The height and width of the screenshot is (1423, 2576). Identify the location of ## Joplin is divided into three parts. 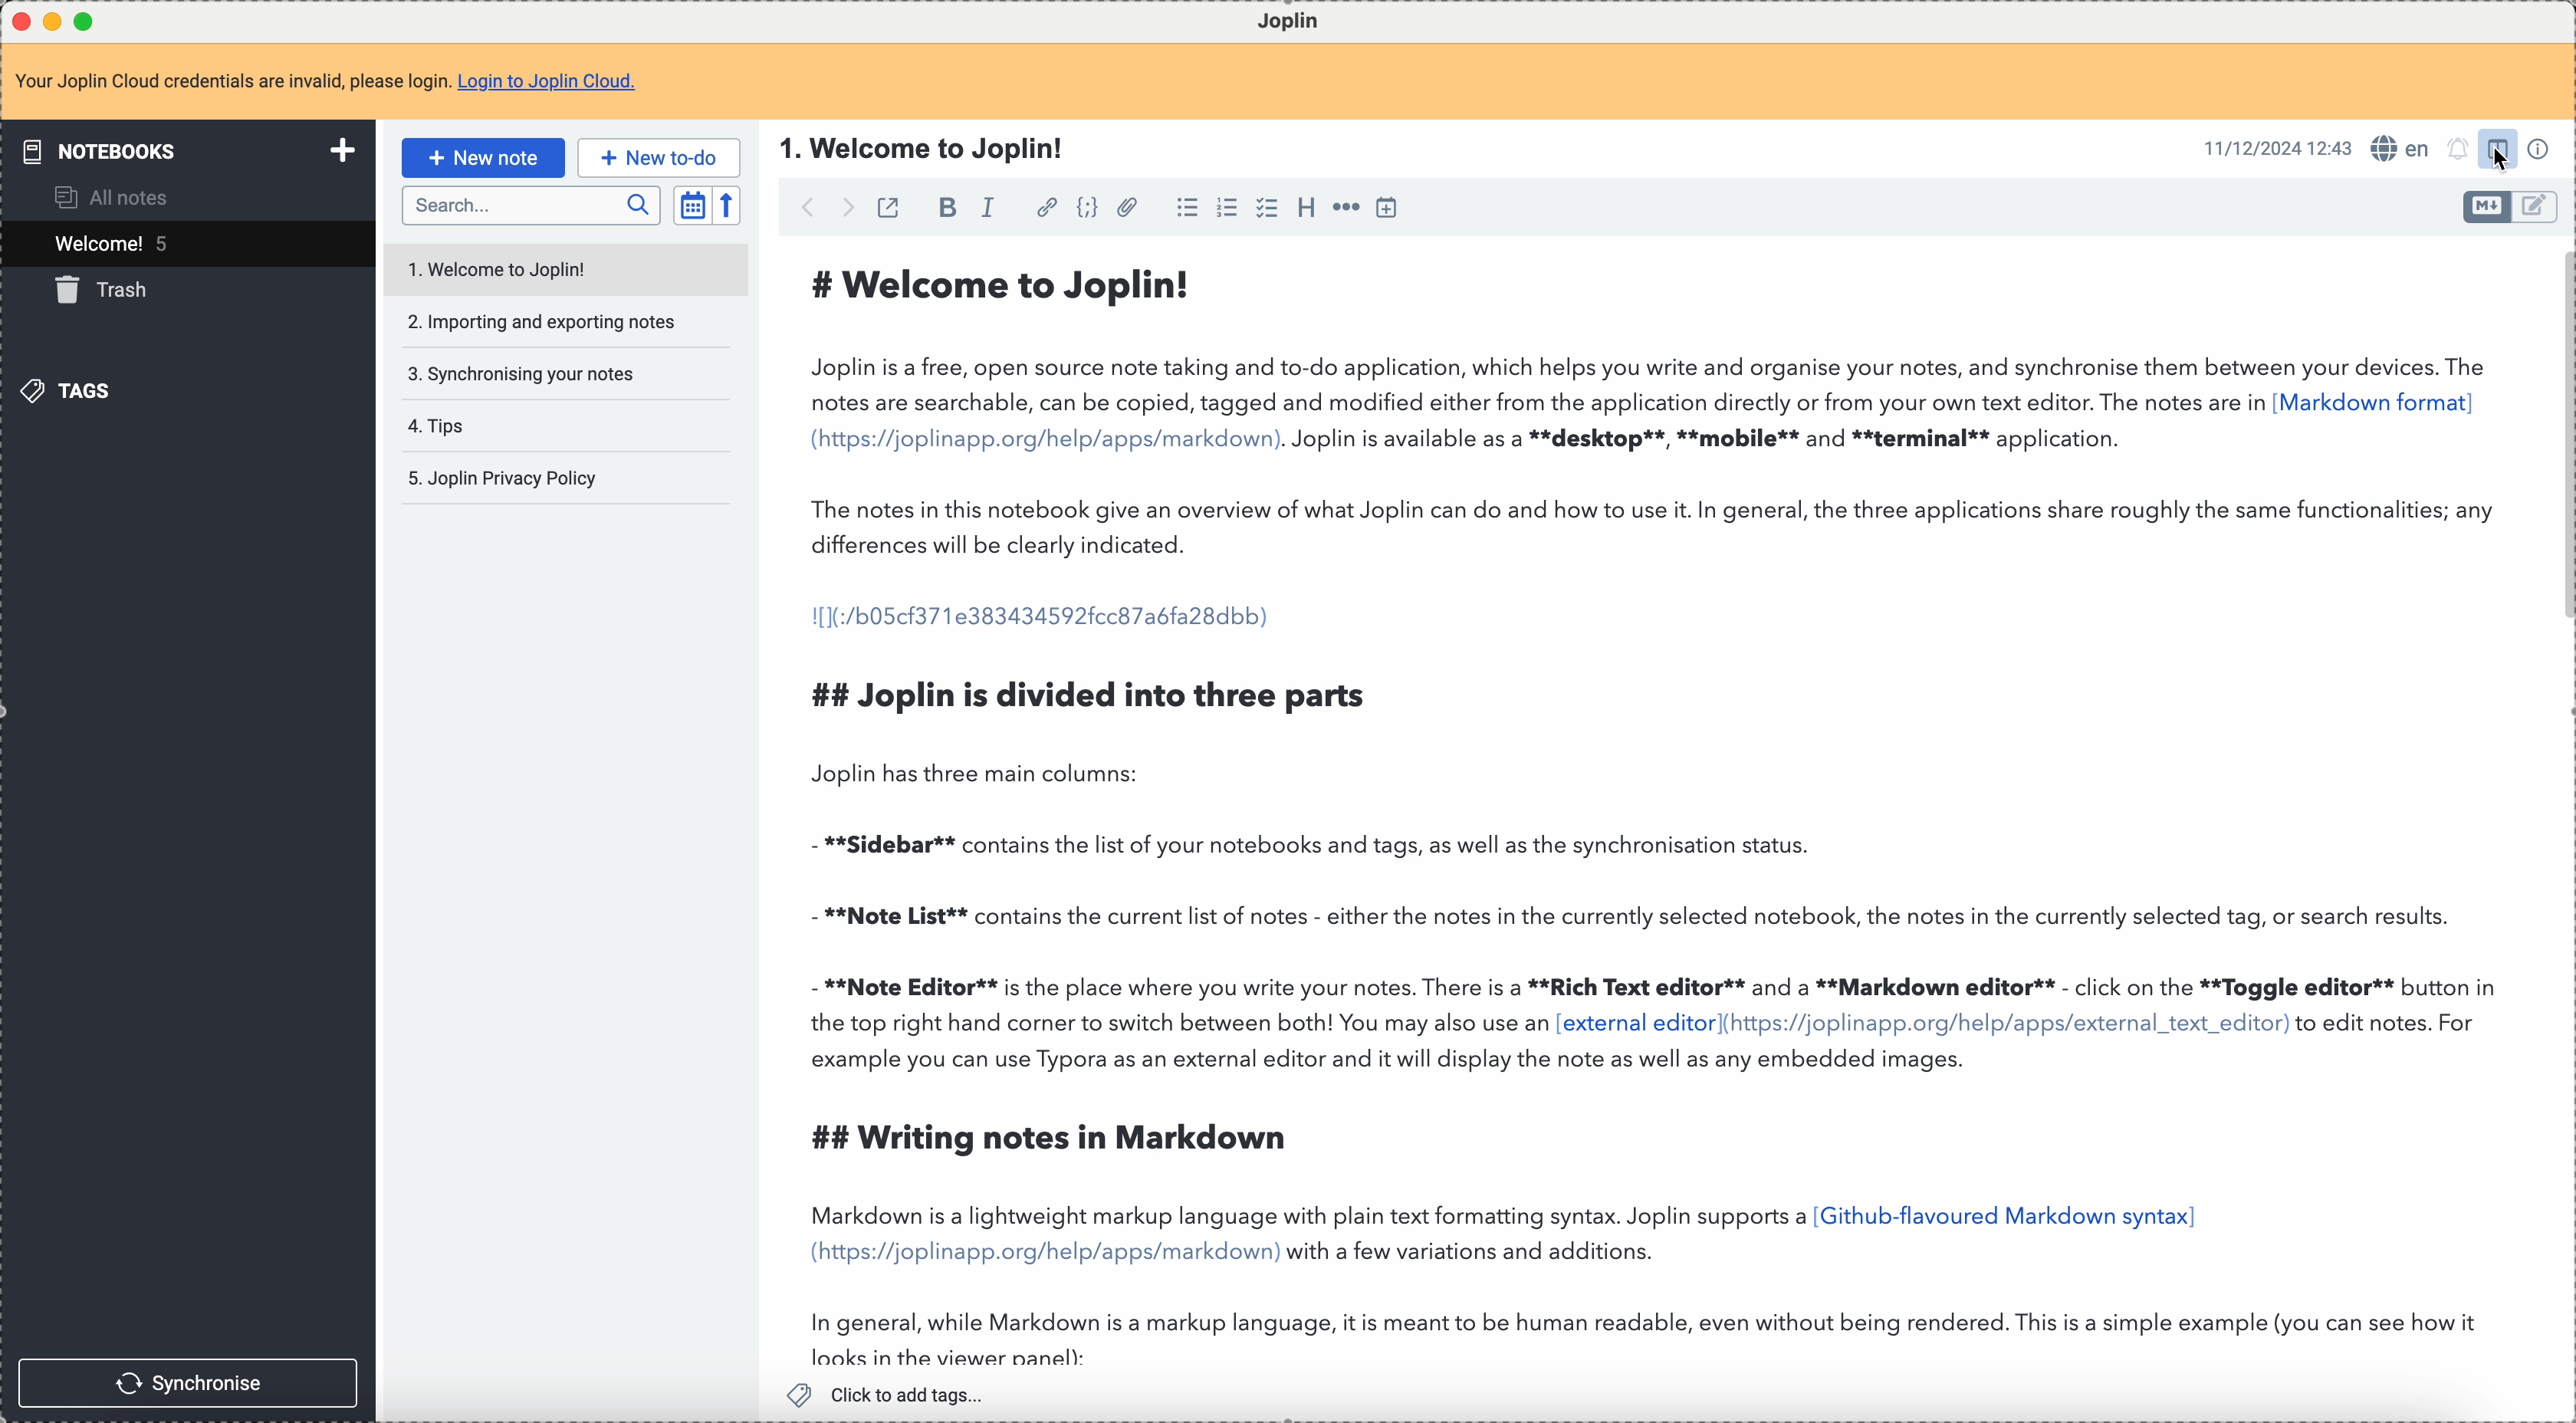
(1092, 697).